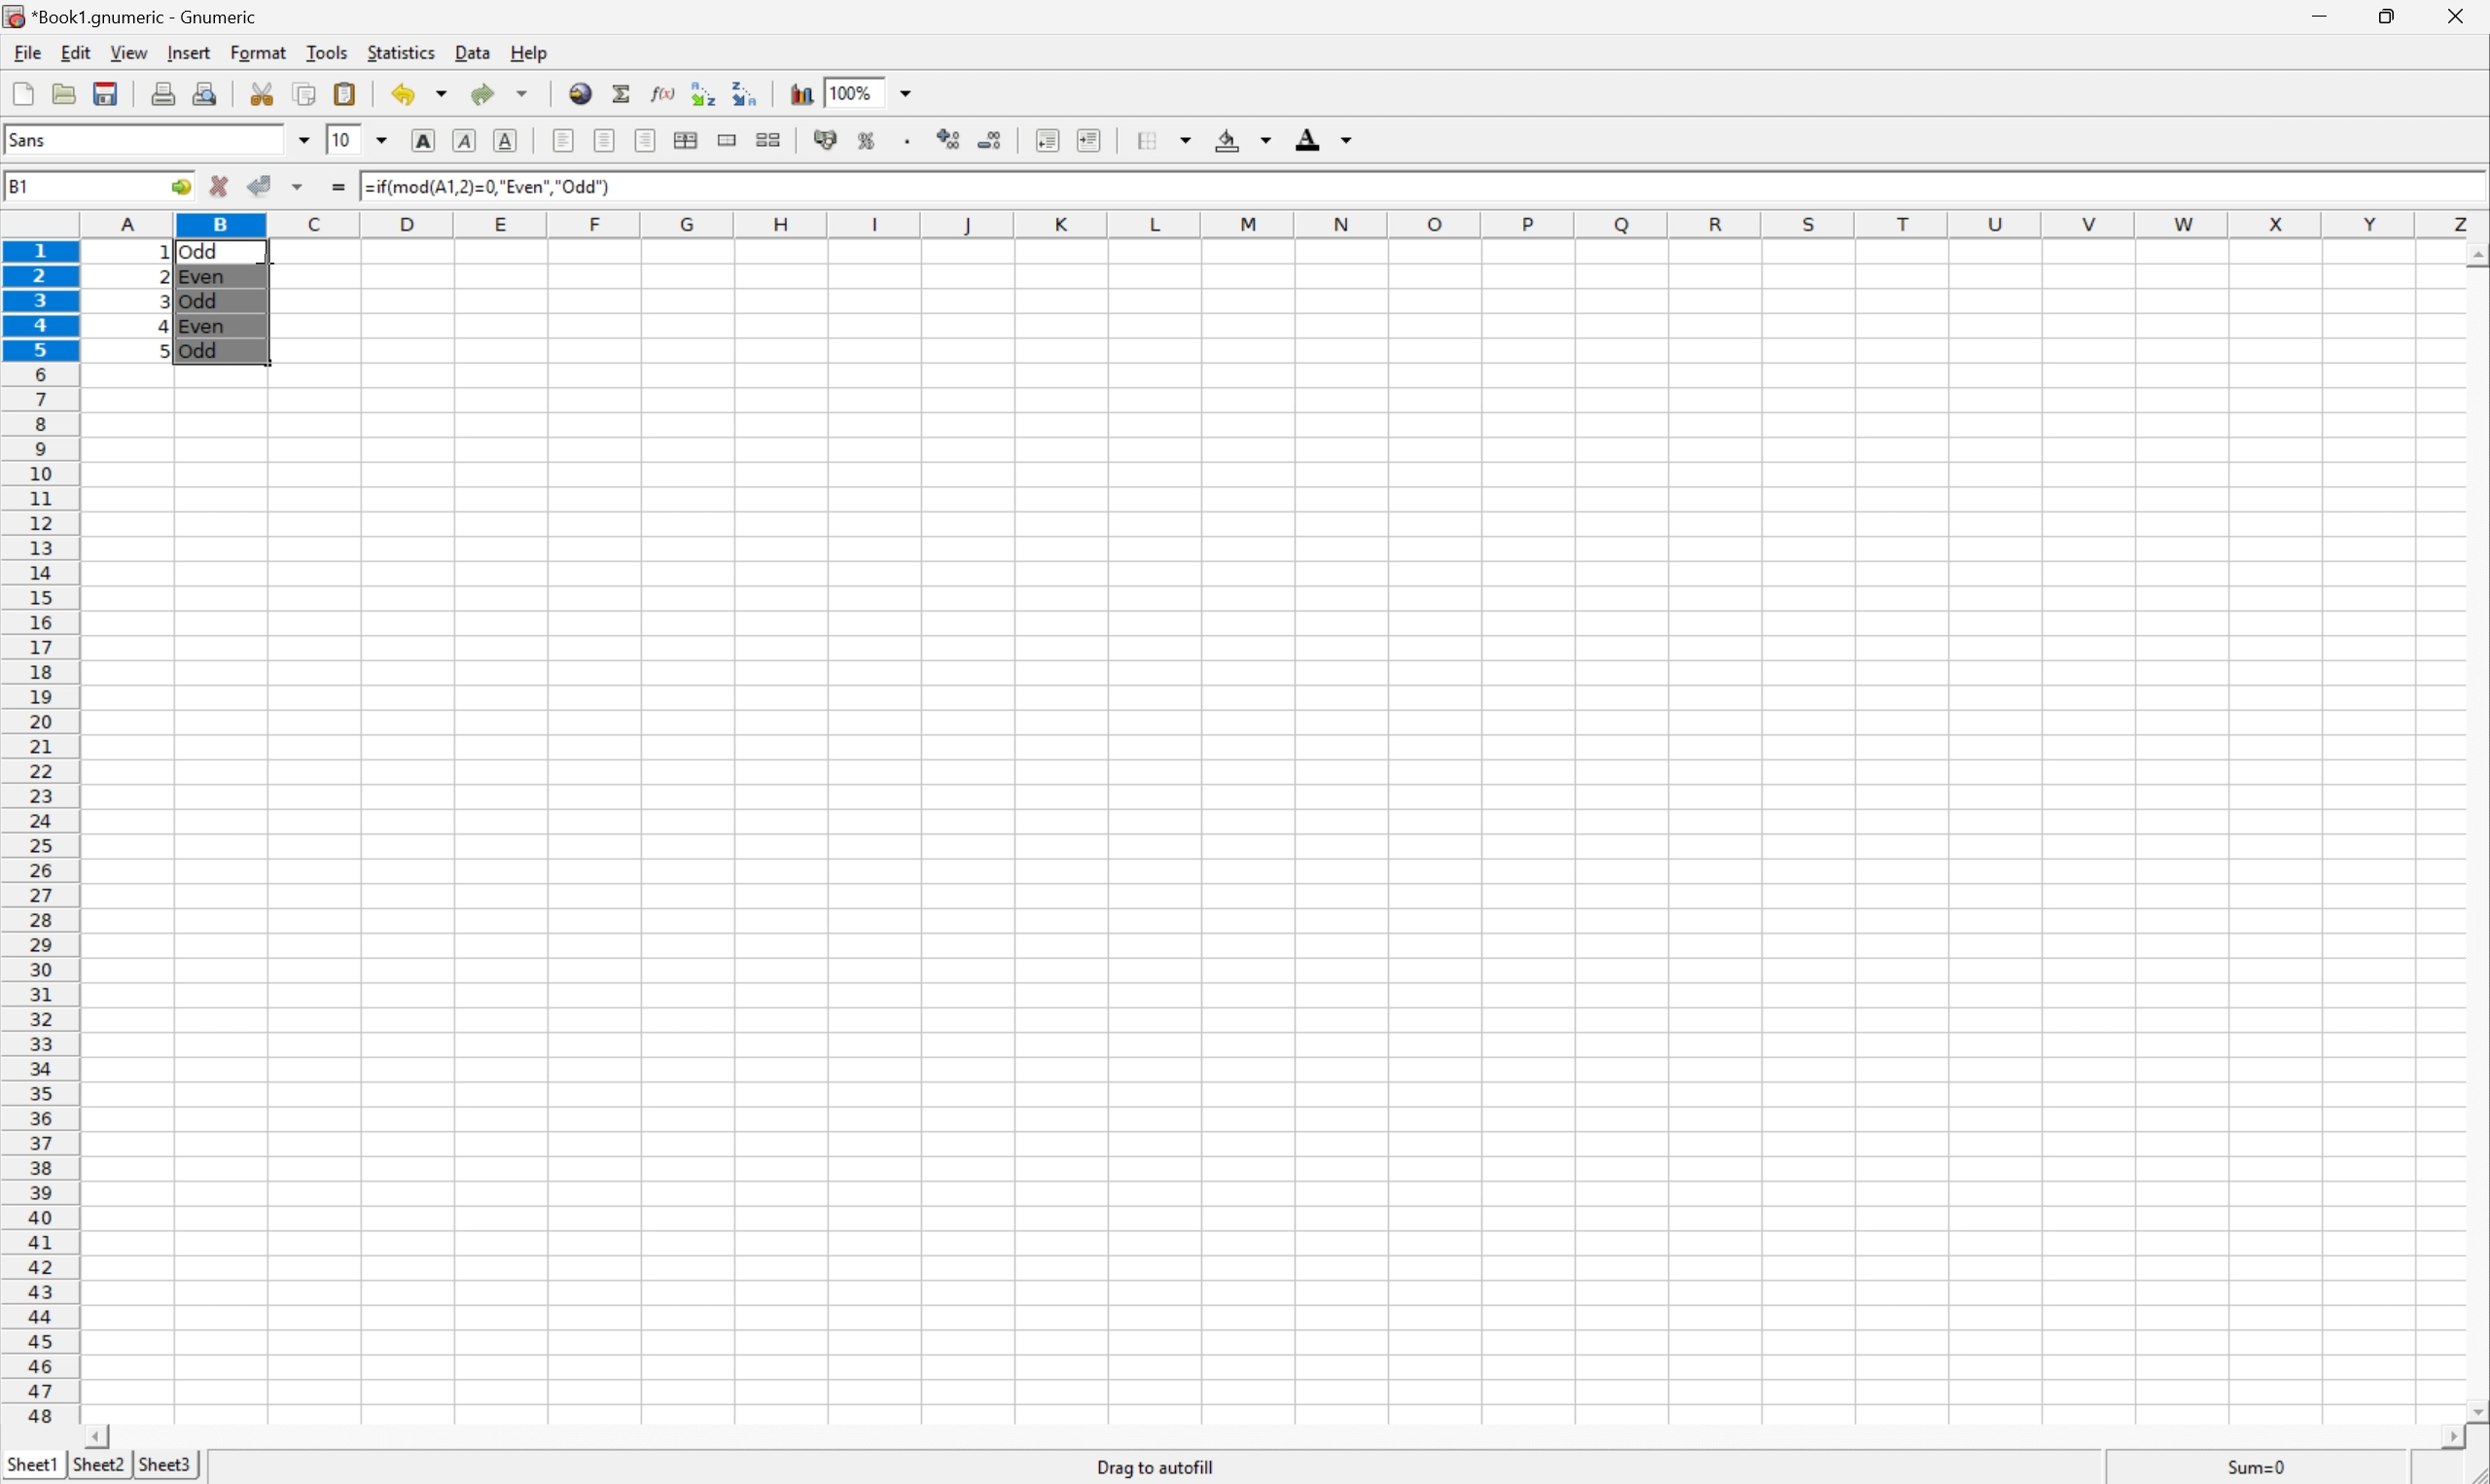 Image resolution: width=2490 pixels, height=1484 pixels. Describe the element at coordinates (2471, 263) in the screenshot. I see `` at that location.